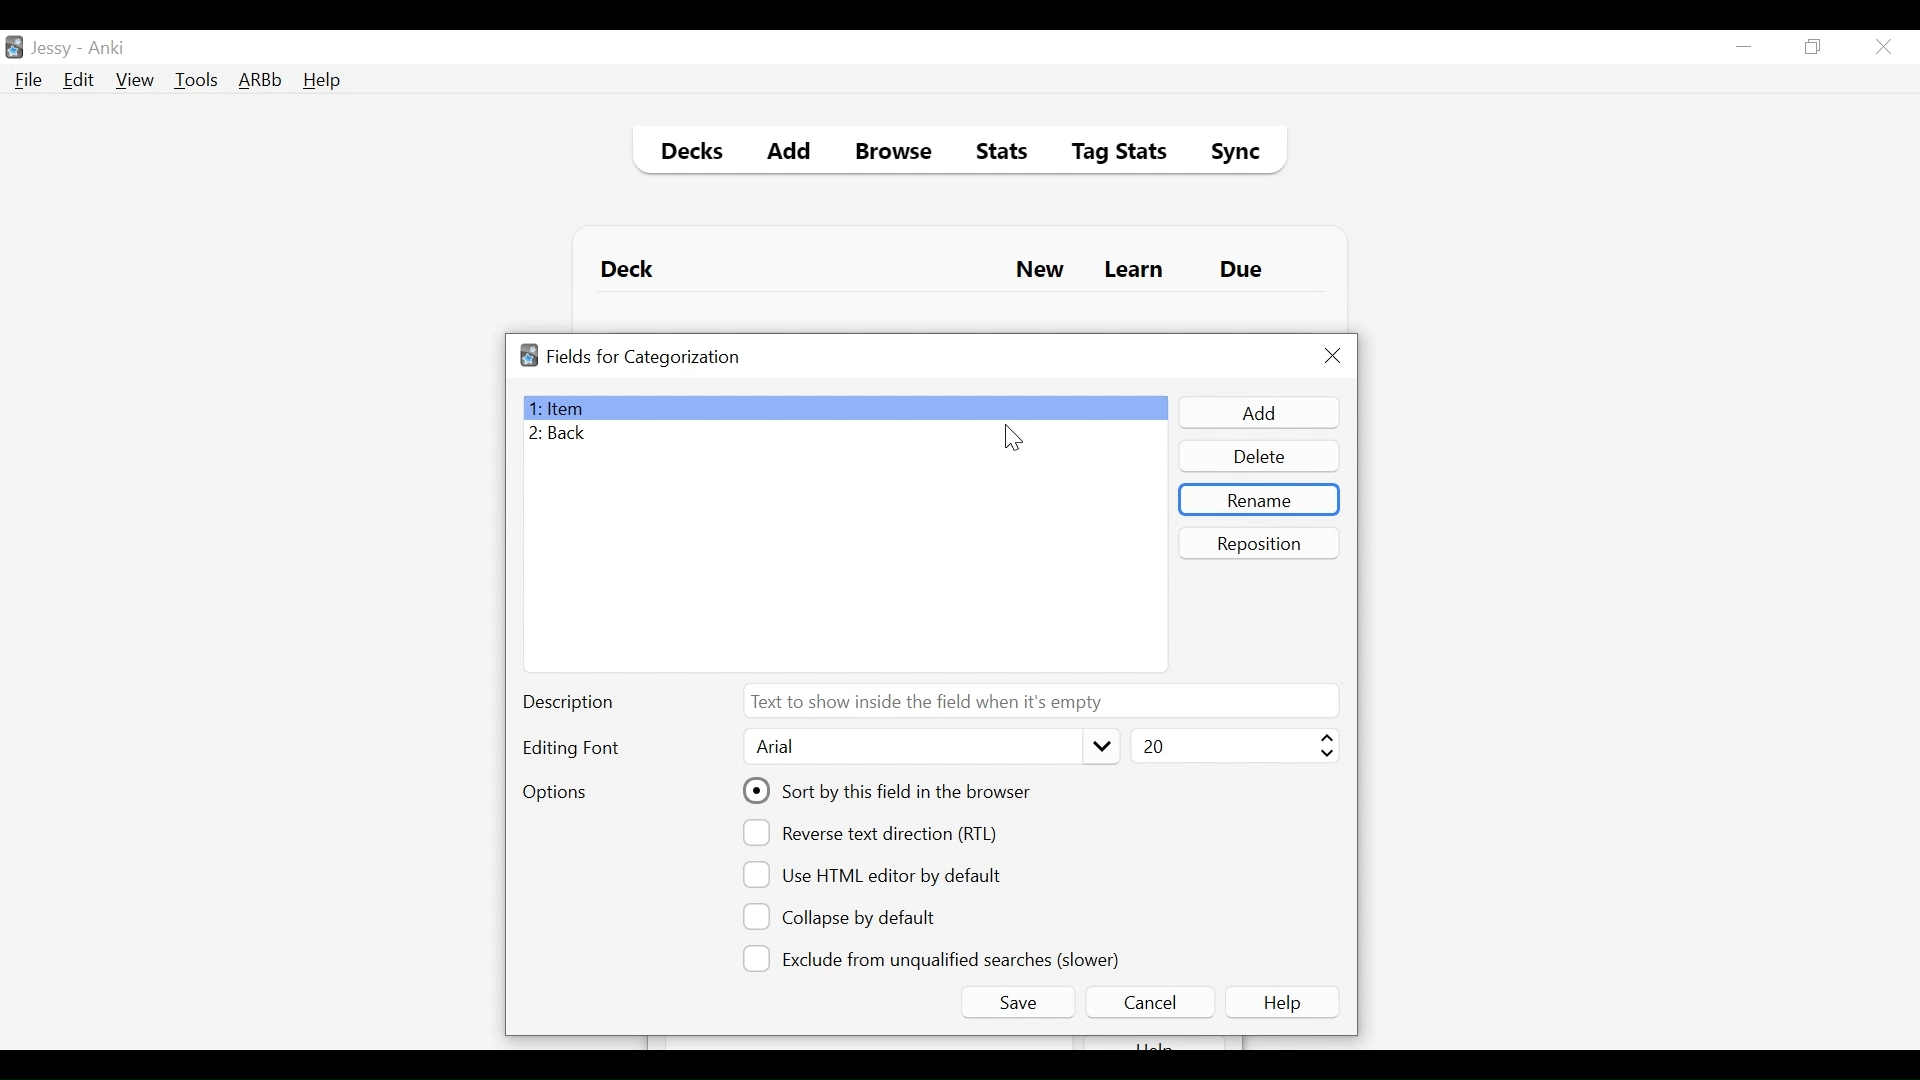 This screenshot has width=1920, height=1080. What do you see at coordinates (1228, 154) in the screenshot?
I see `Sybc` at bounding box center [1228, 154].